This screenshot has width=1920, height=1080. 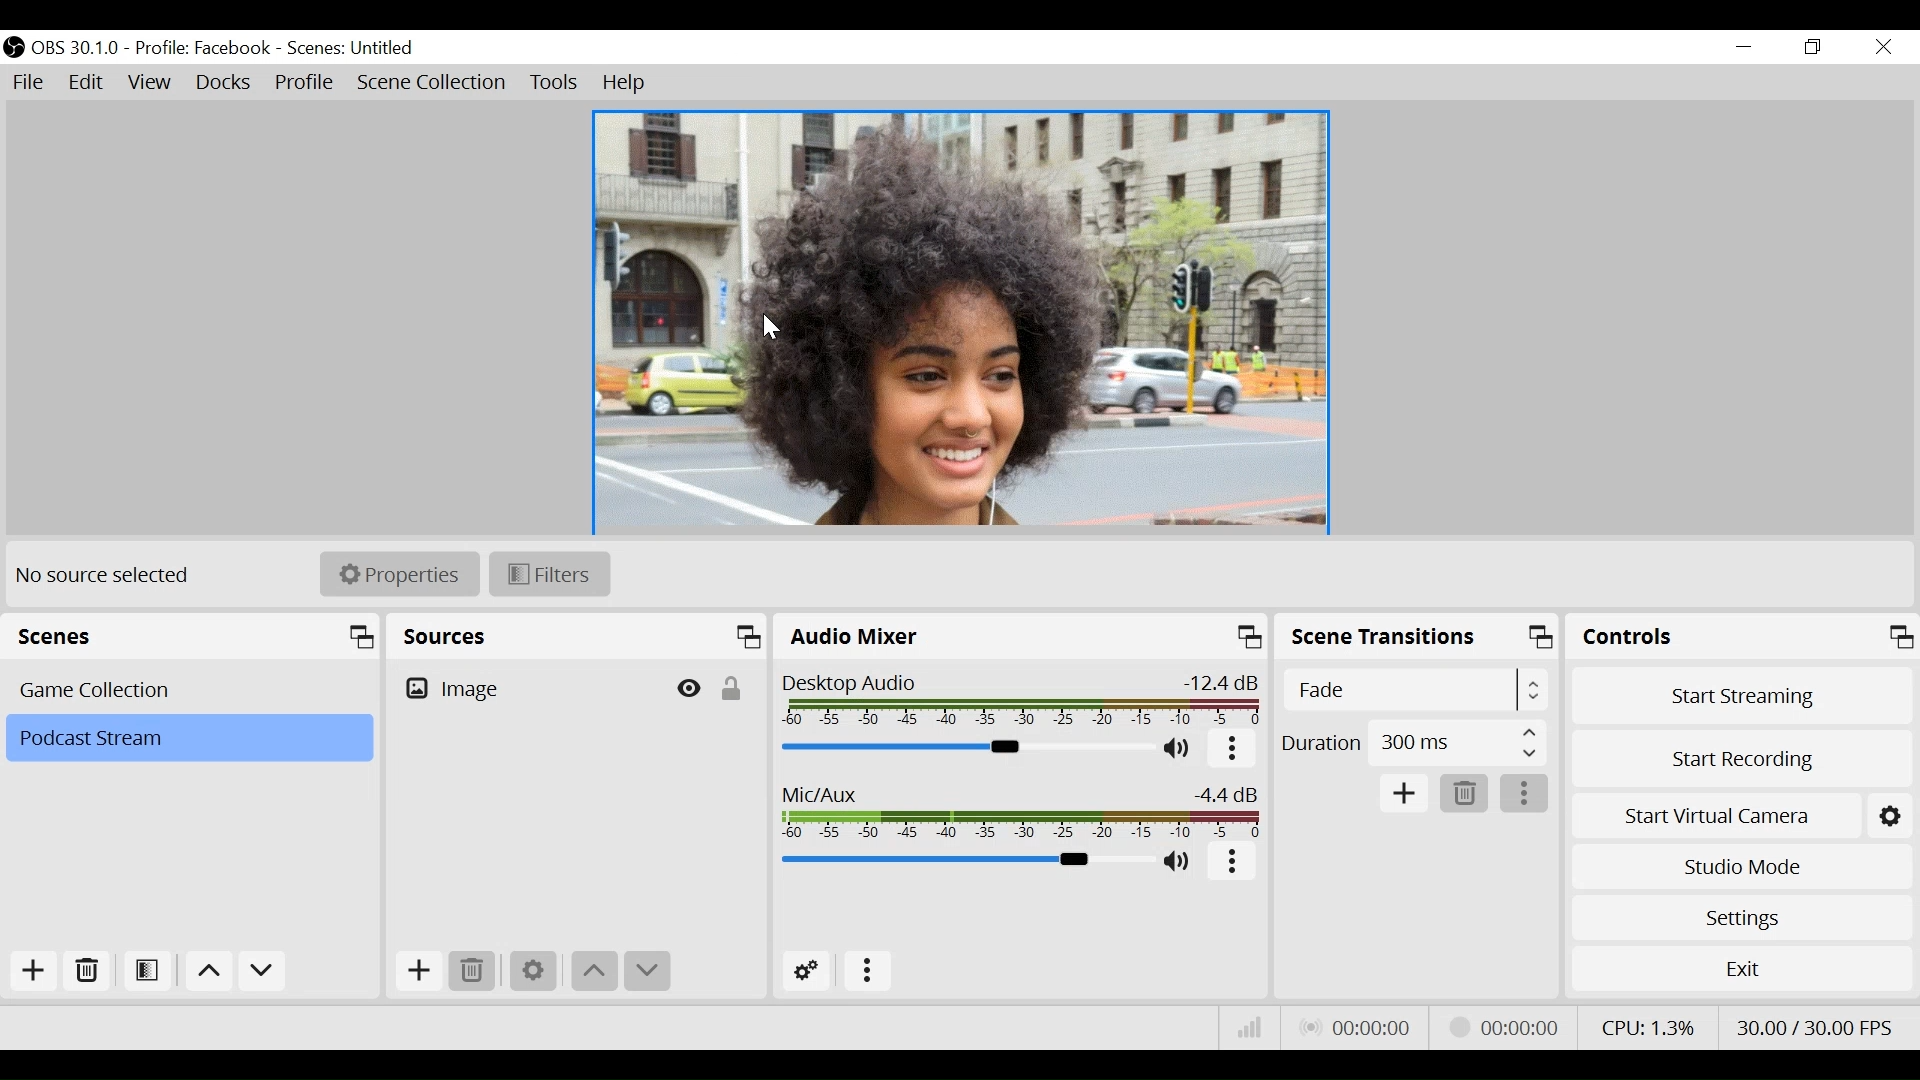 I want to click on Move down, so click(x=645, y=970).